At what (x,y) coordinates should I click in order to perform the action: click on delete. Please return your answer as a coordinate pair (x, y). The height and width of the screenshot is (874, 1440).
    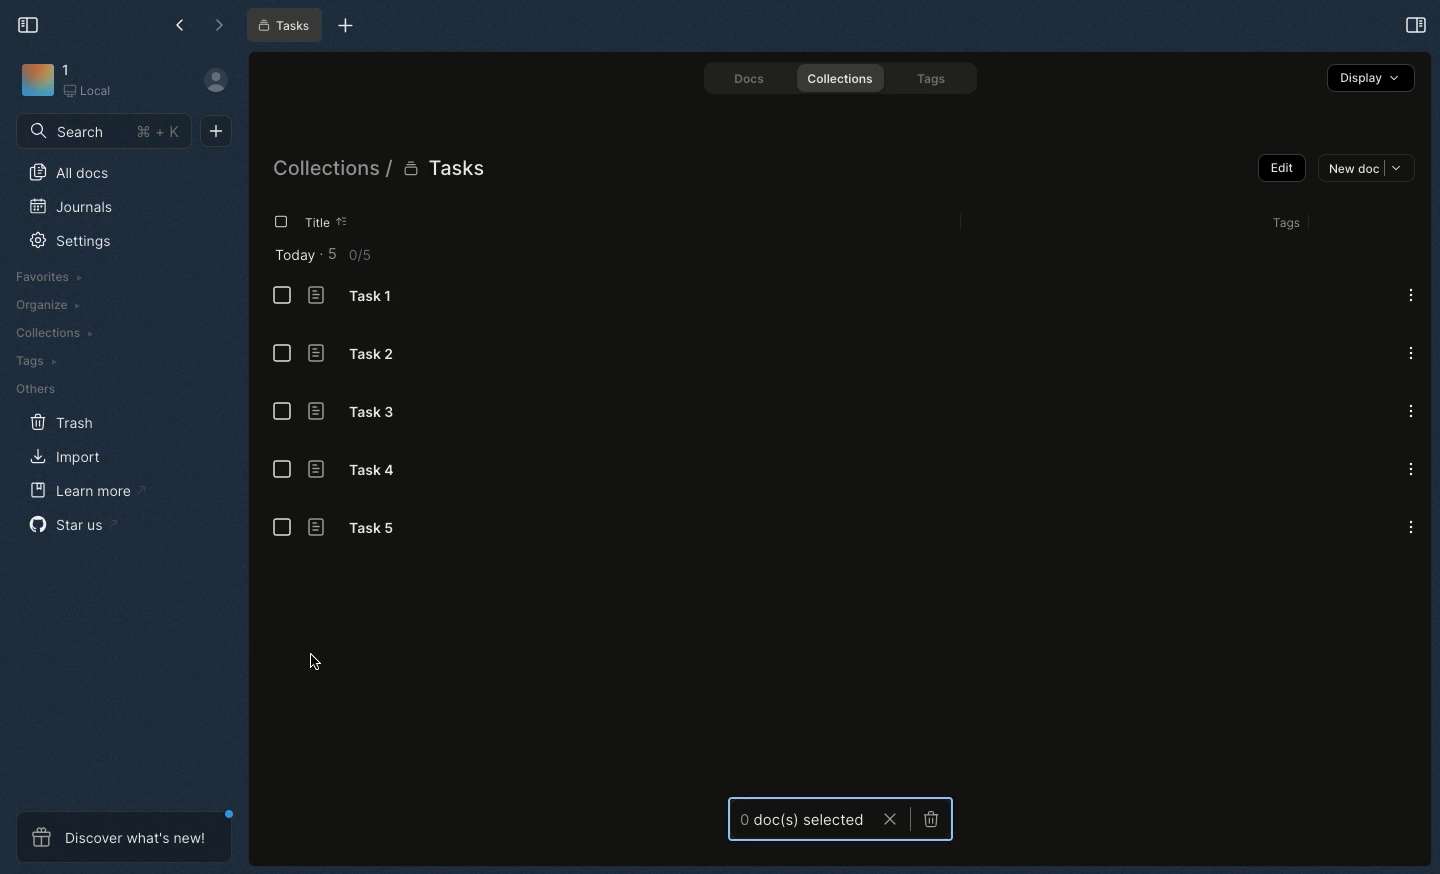
    Looking at the image, I should click on (928, 821).